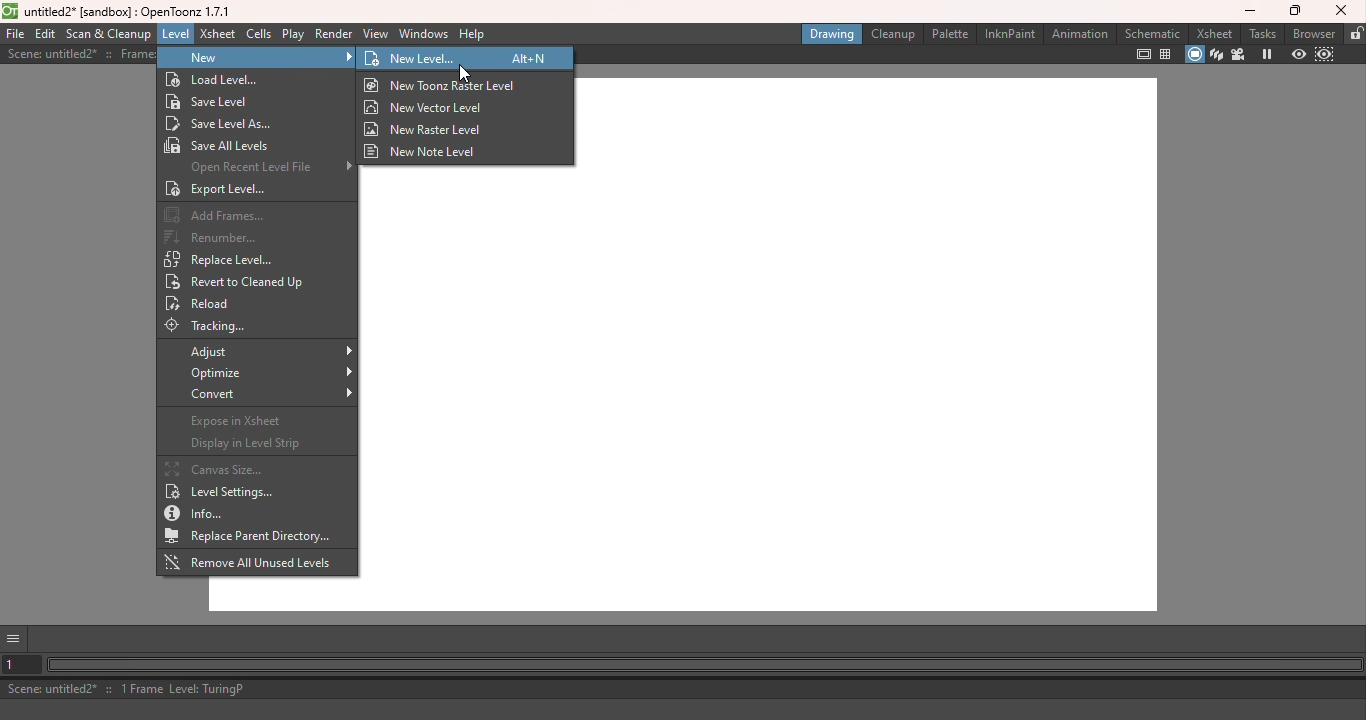 The width and height of the screenshot is (1366, 720). Describe the element at coordinates (217, 237) in the screenshot. I see `Renumber` at that location.